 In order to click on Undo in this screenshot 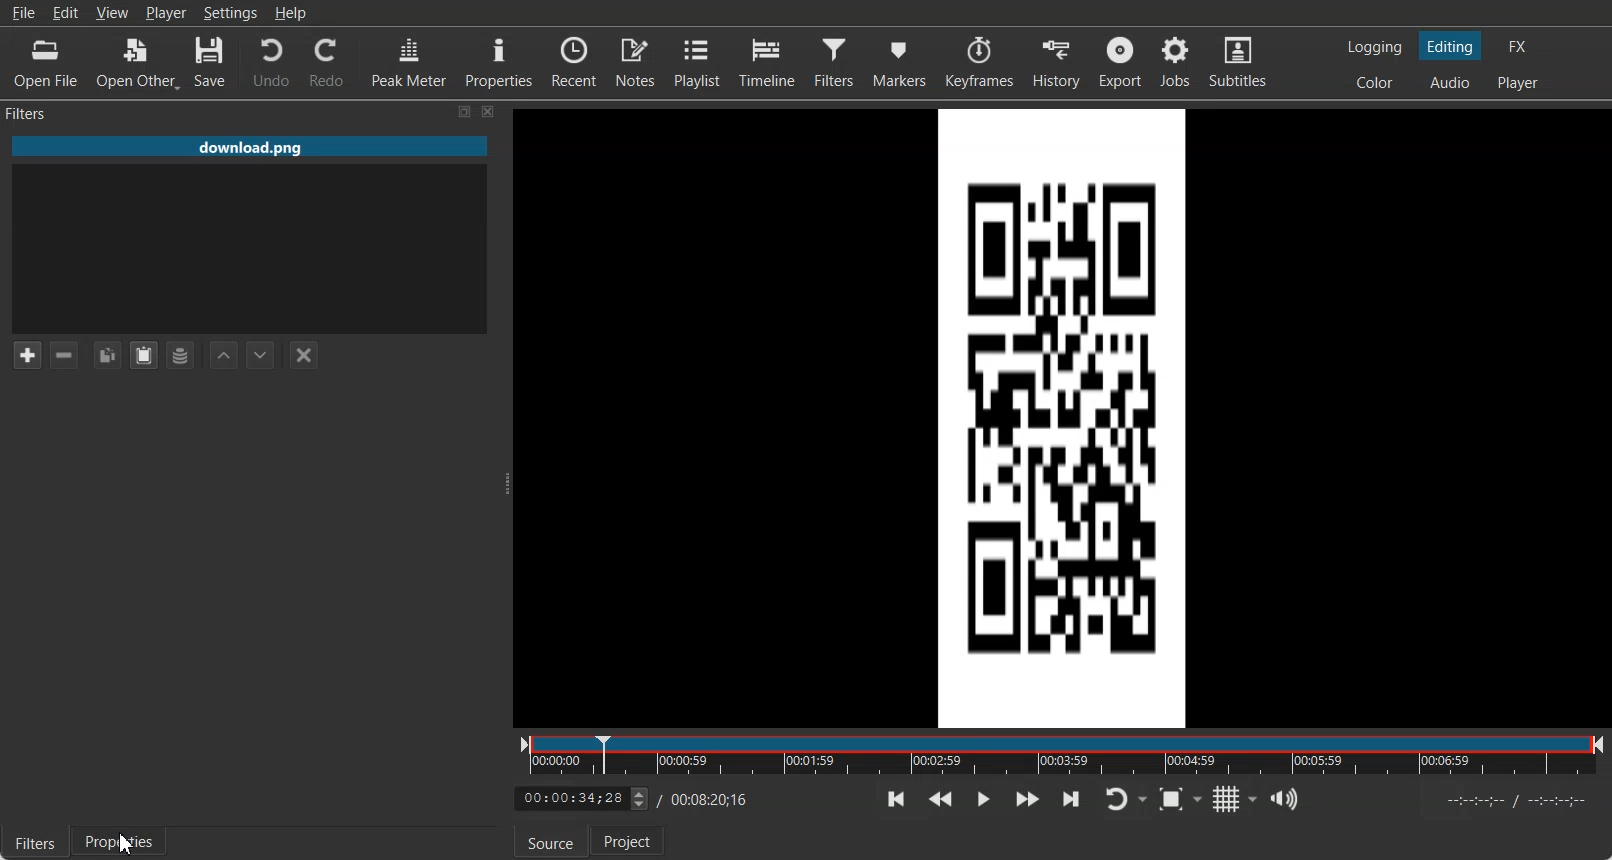, I will do `click(269, 62)`.